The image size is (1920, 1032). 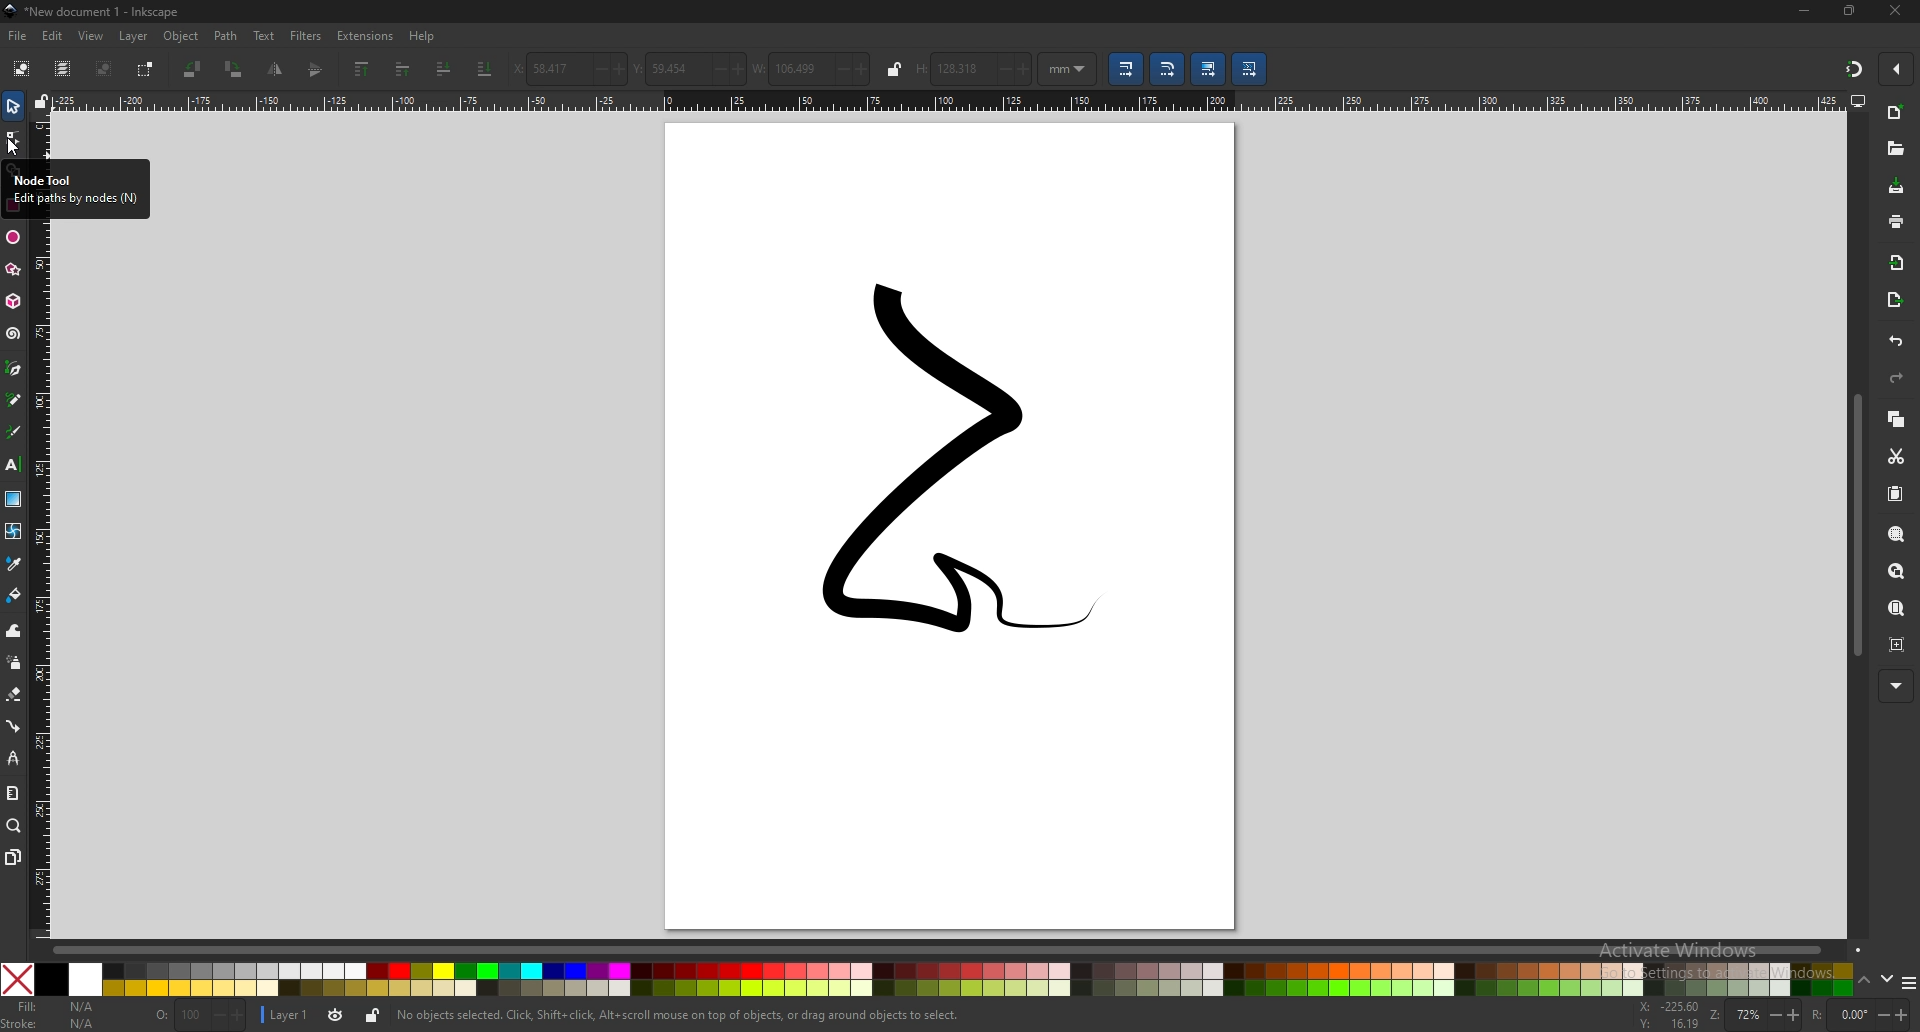 What do you see at coordinates (14, 695) in the screenshot?
I see `erase` at bounding box center [14, 695].